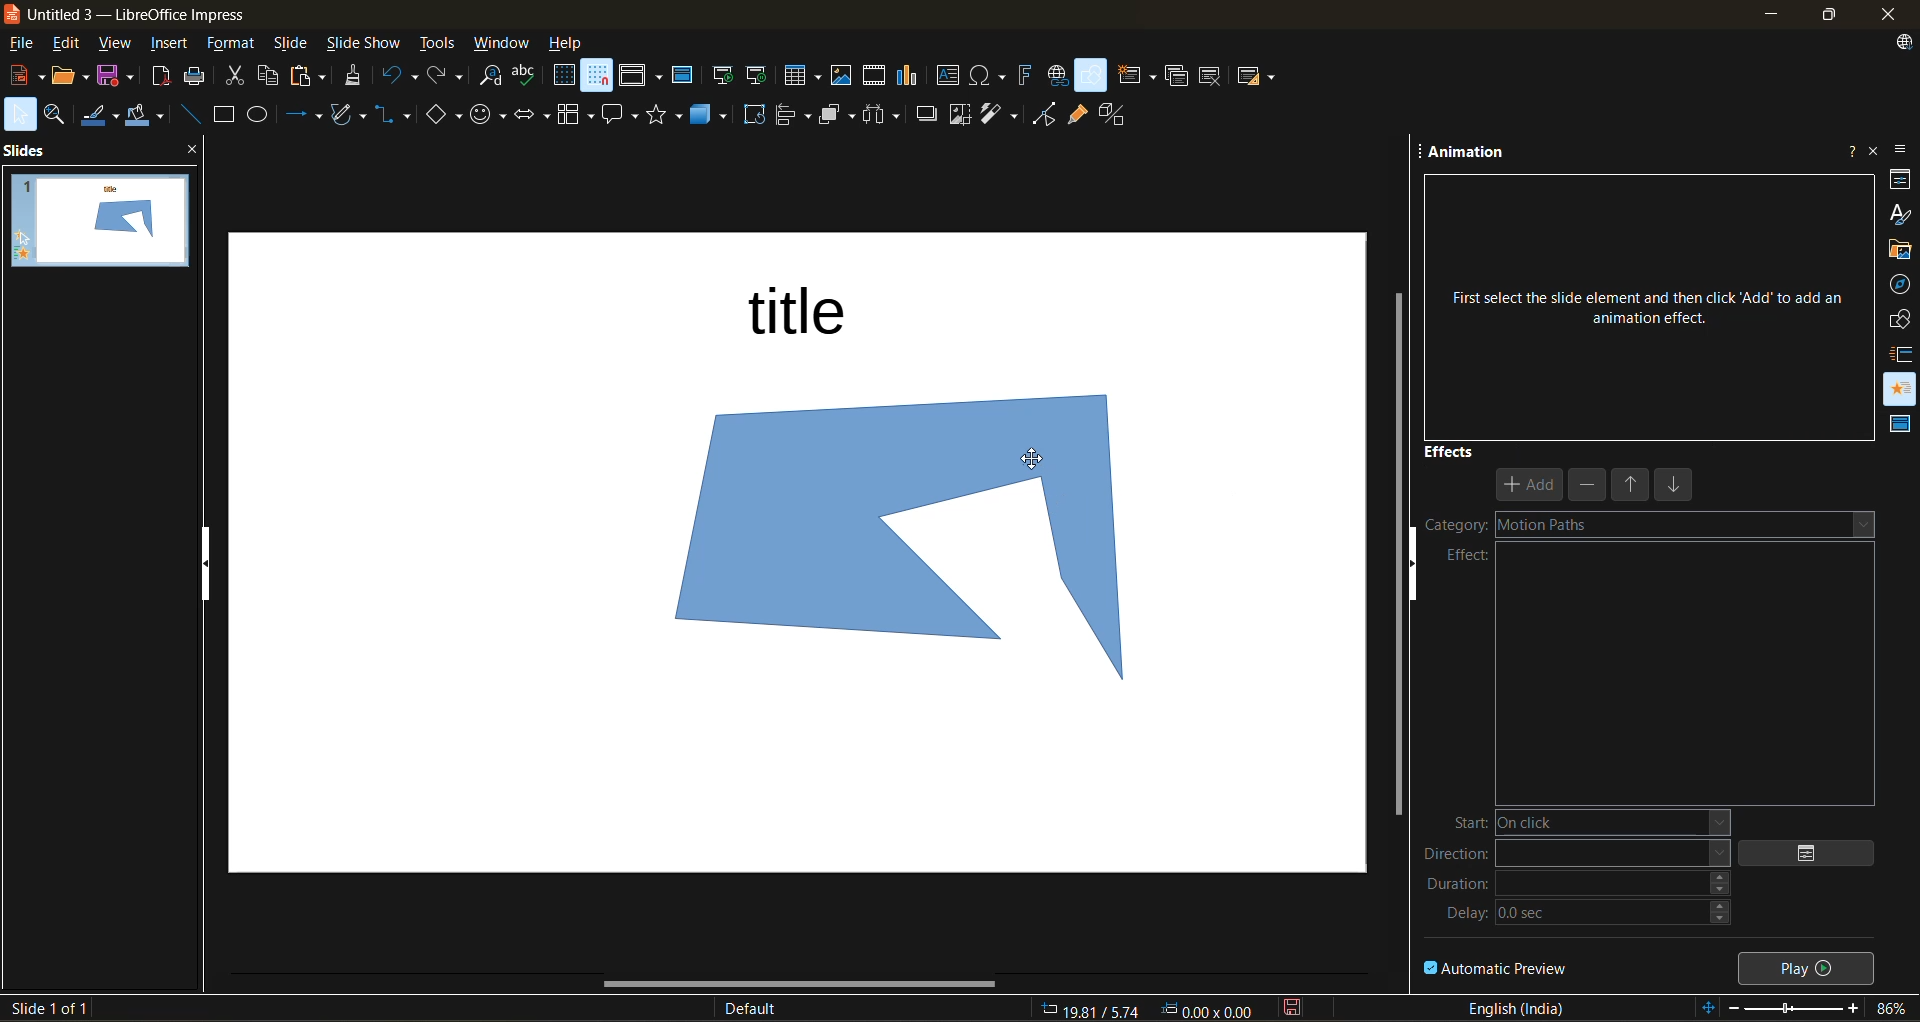 This screenshot has width=1920, height=1022. Describe the element at coordinates (831, 119) in the screenshot. I see `arrange` at that location.